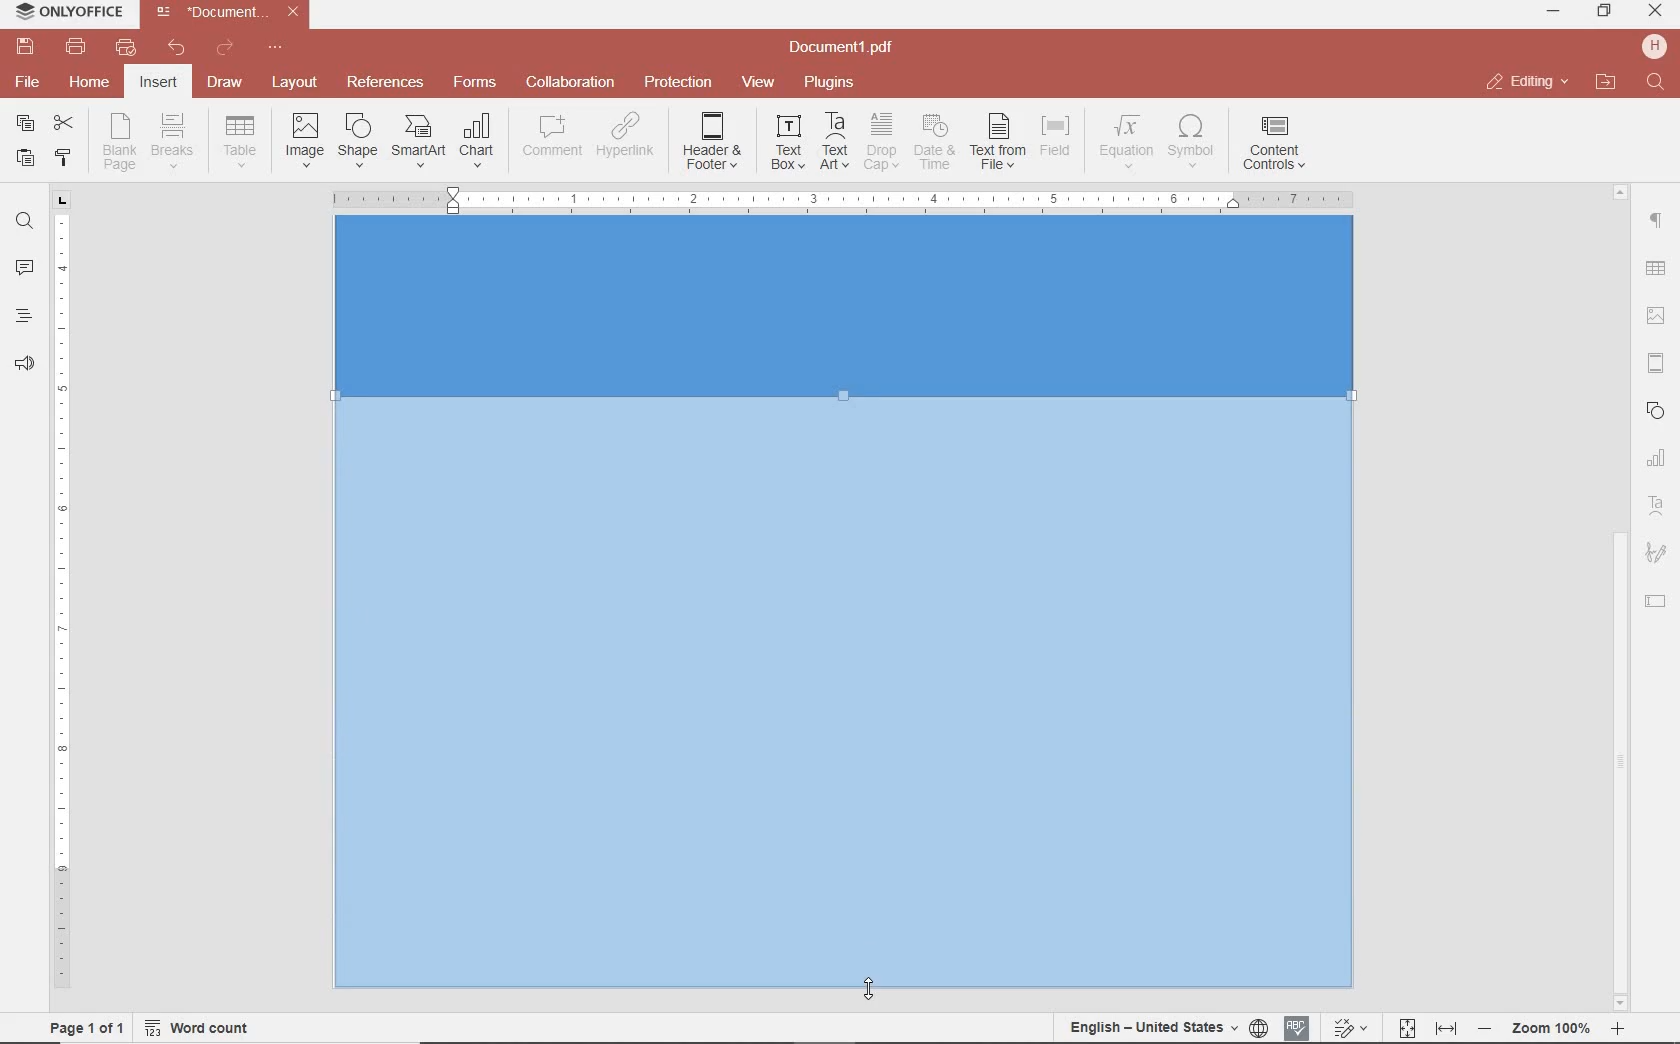 Image resolution: width=1680 pixels, height=1044 pixels. I want to click on INSERT PAGE OR SECTION BREAK, so click(172, 142).